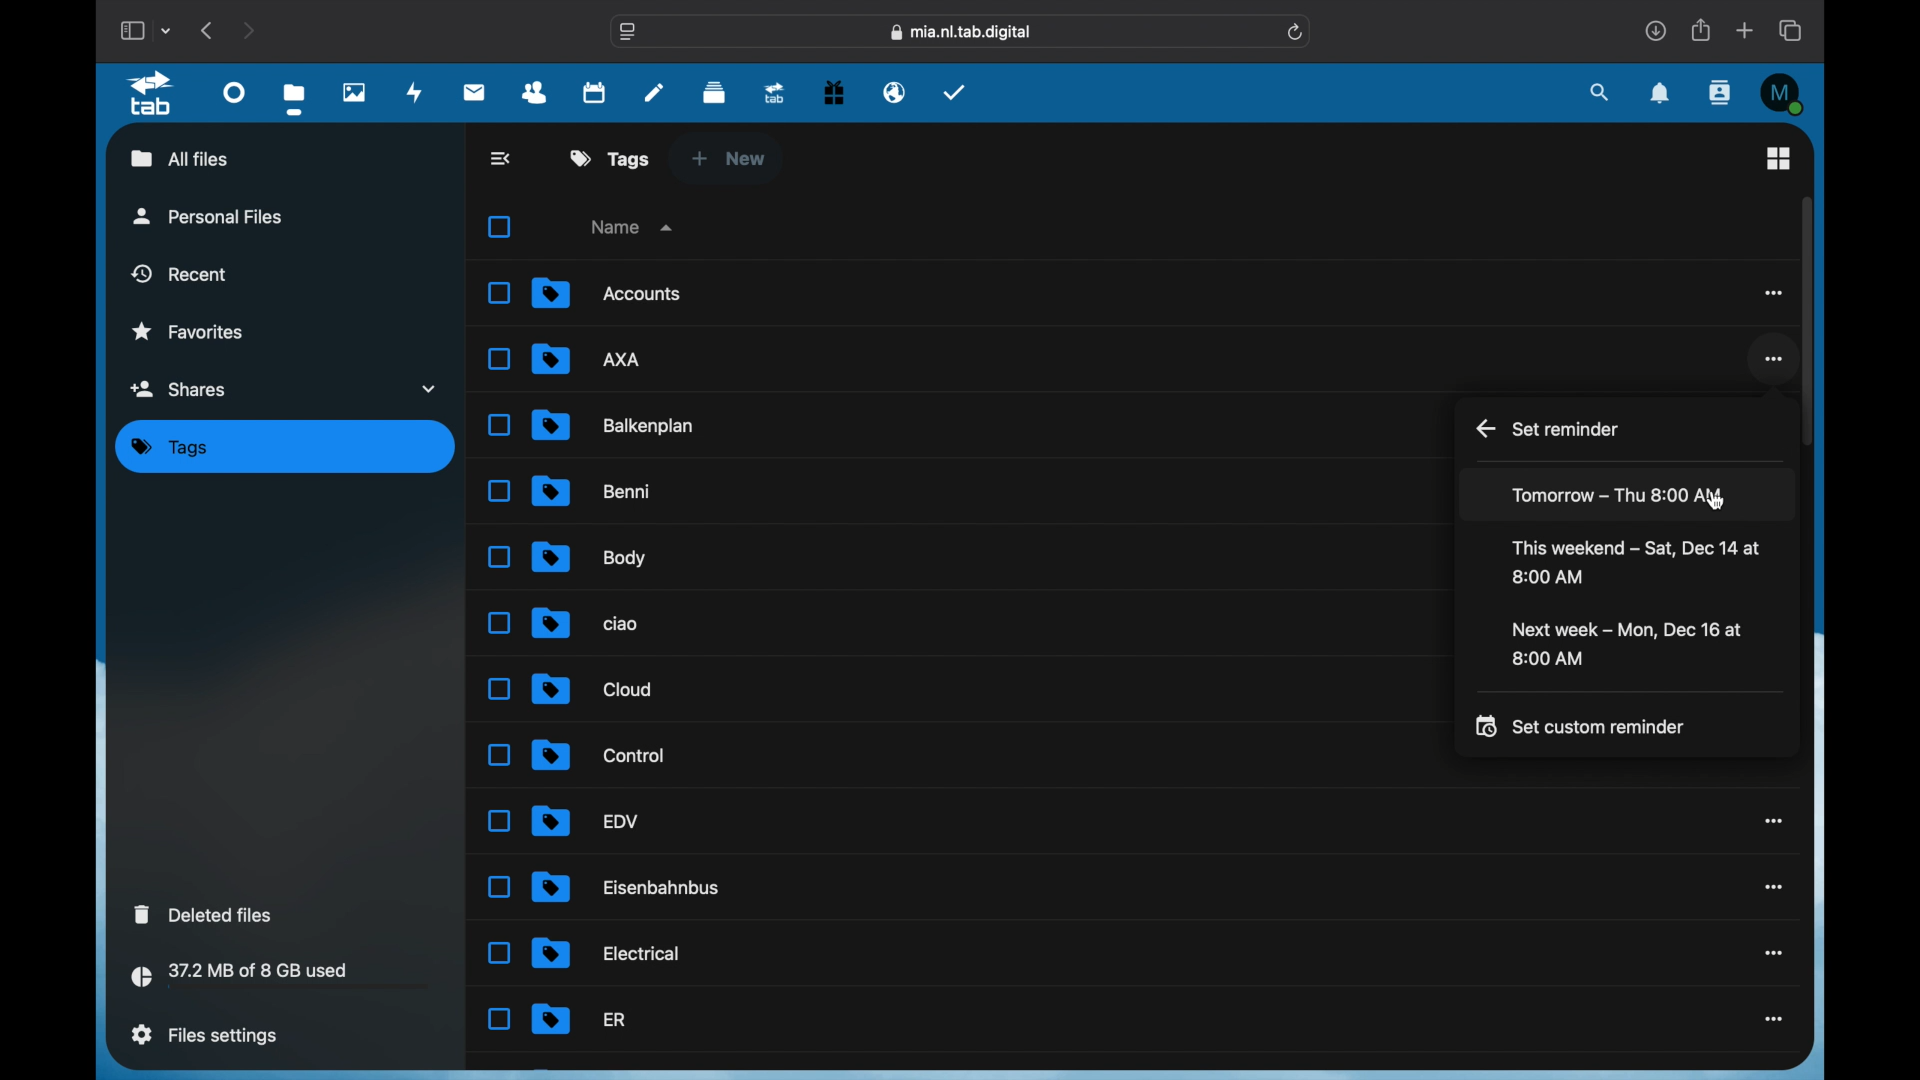  What do you see at coordinates (234, 91) in the screenshot?
I see `dashboard` at bounding box center [234, 91].